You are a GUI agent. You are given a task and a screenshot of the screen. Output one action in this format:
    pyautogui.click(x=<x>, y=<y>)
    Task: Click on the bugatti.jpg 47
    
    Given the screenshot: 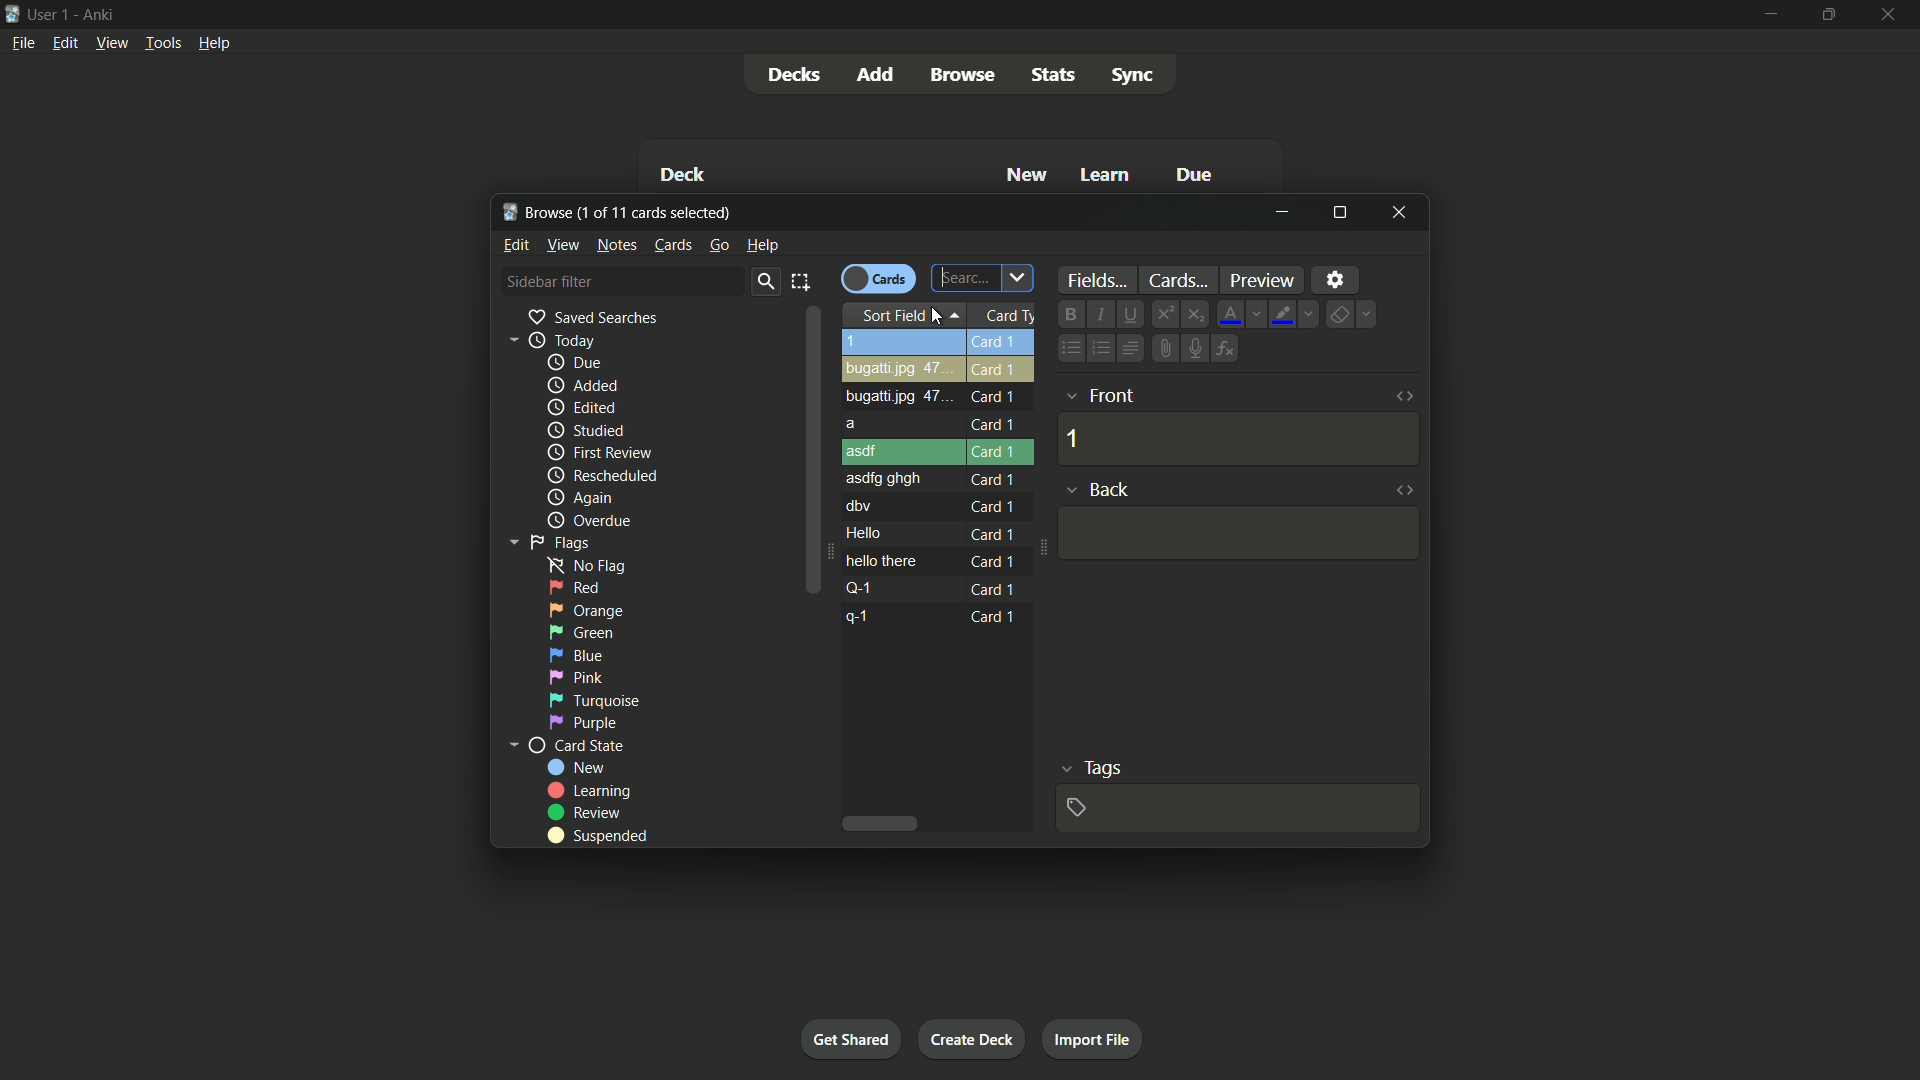 What is the action you would take?
    pyautogui.click(x=899, y=397)
    